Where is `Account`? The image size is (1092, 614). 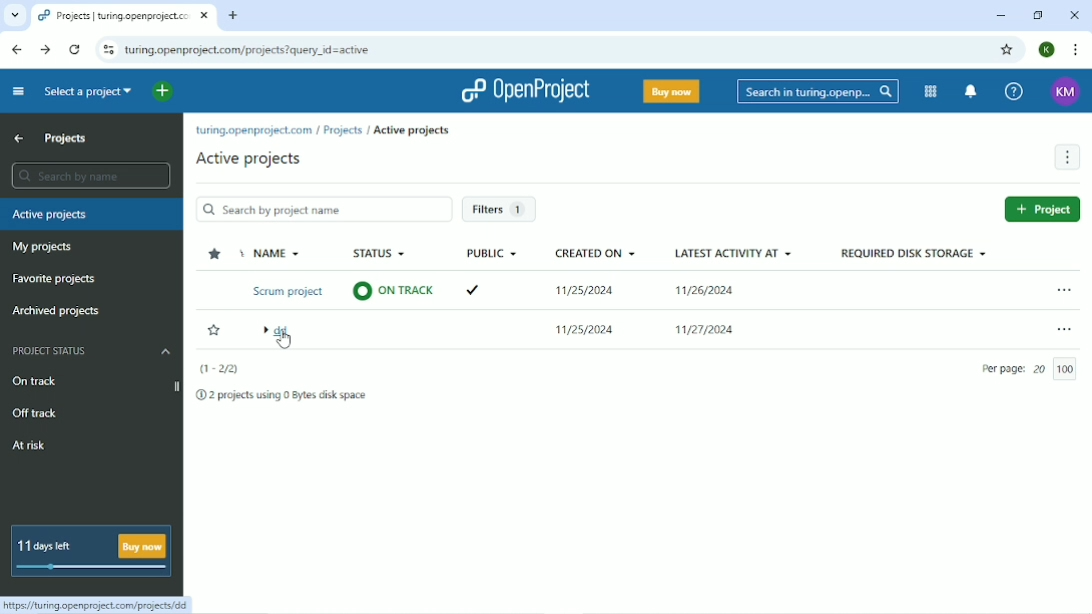
Account is located at coordinates (1046, 49).